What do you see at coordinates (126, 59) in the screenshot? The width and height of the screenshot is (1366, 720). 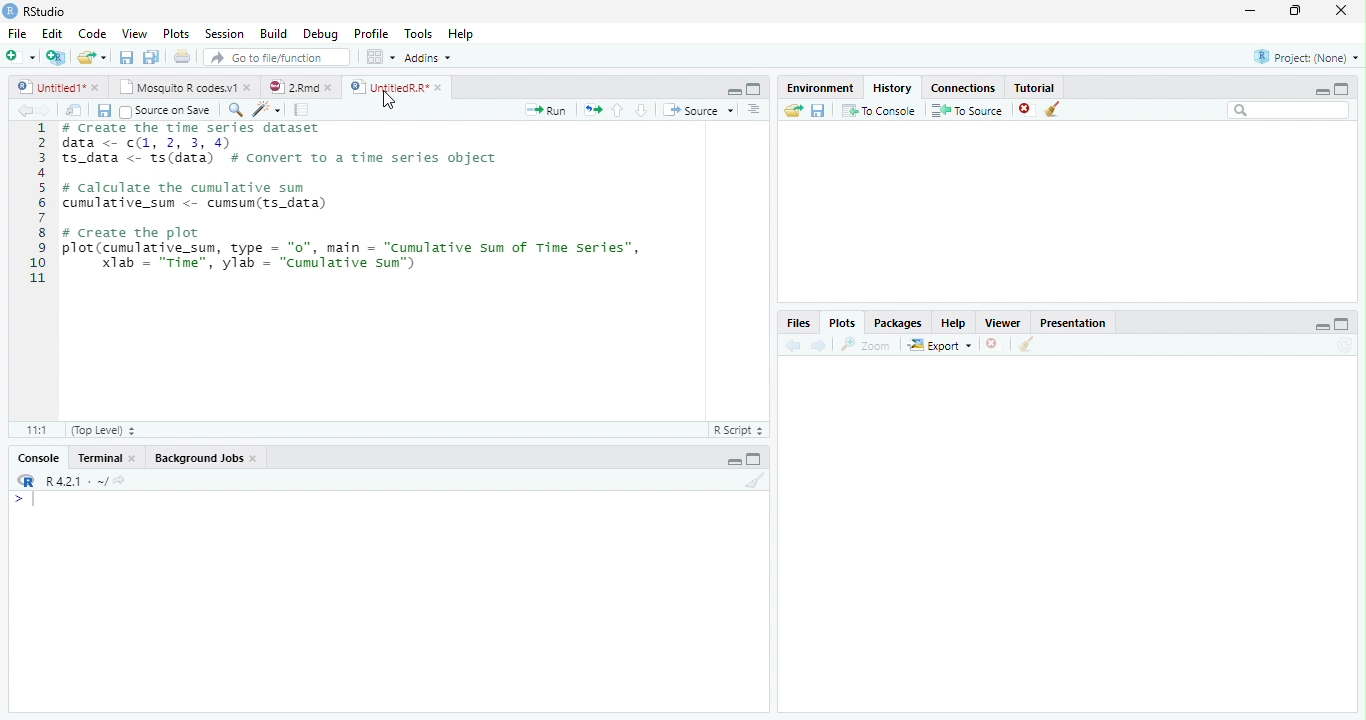 I see `Save` at bounding box center [126, 59].